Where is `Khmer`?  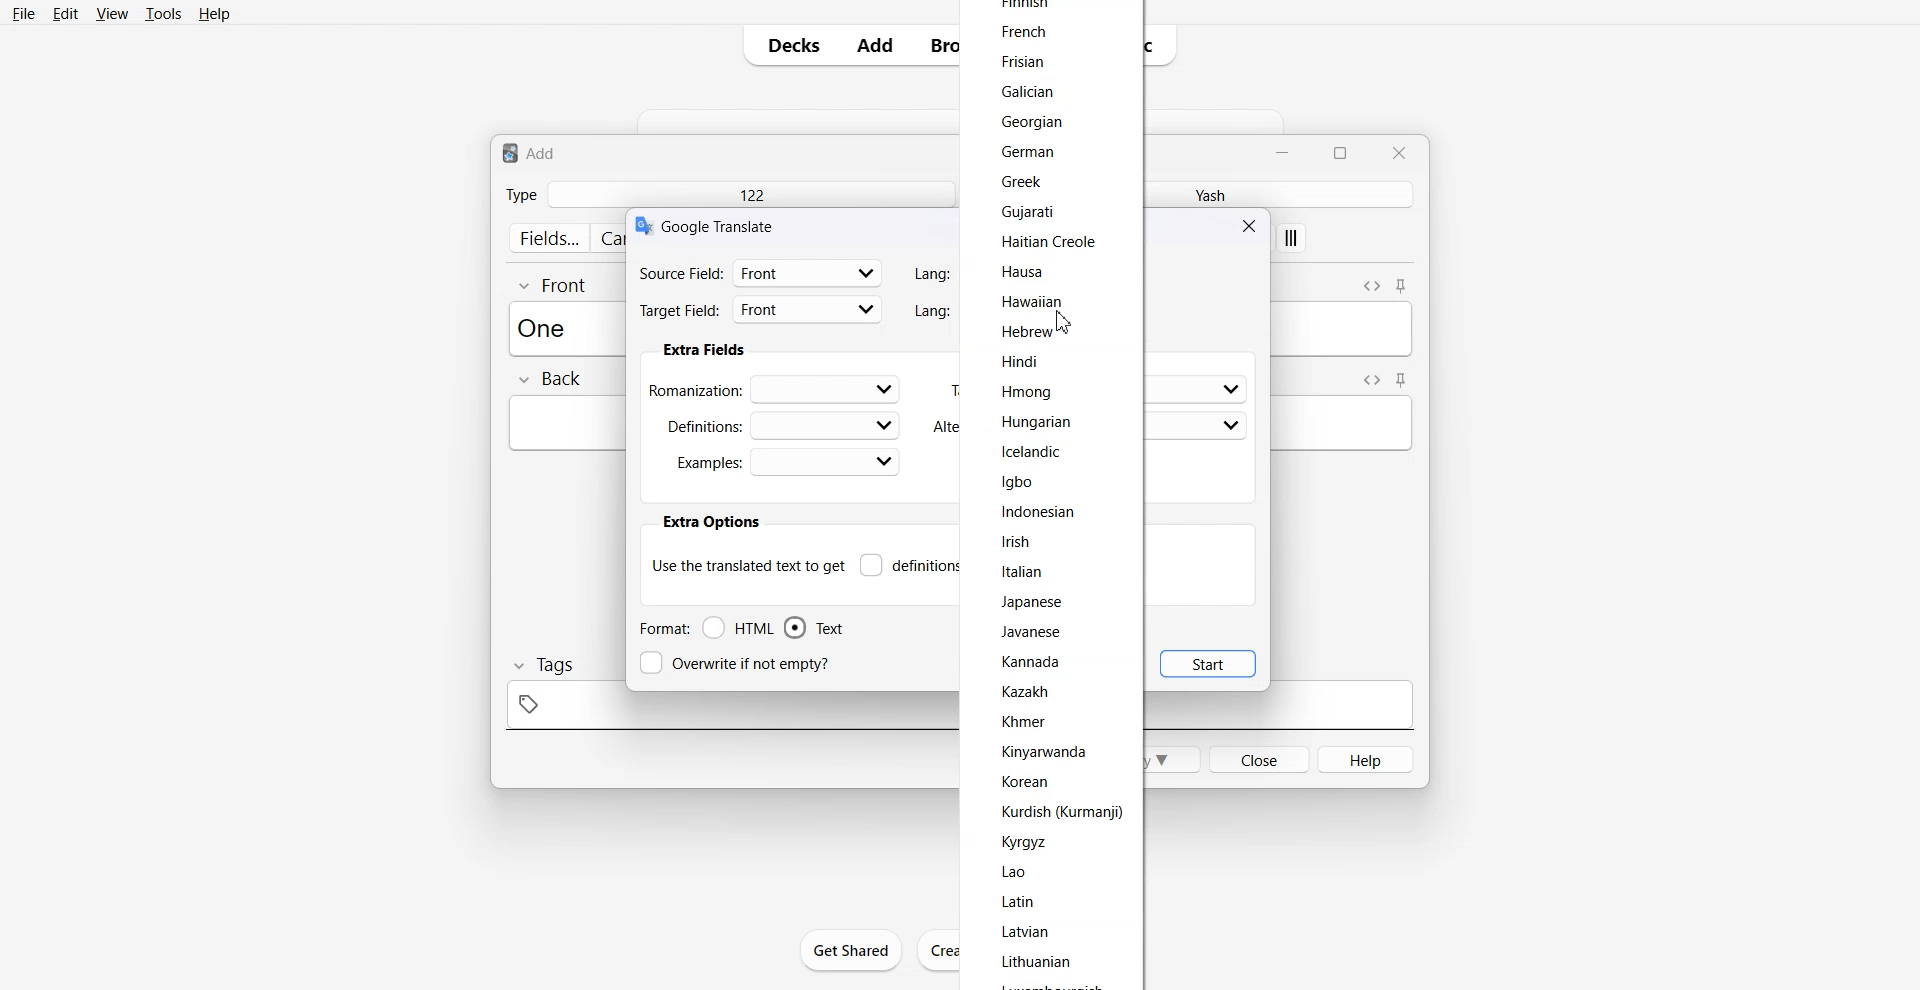 Khmer is located at coordinates (1025, 720).